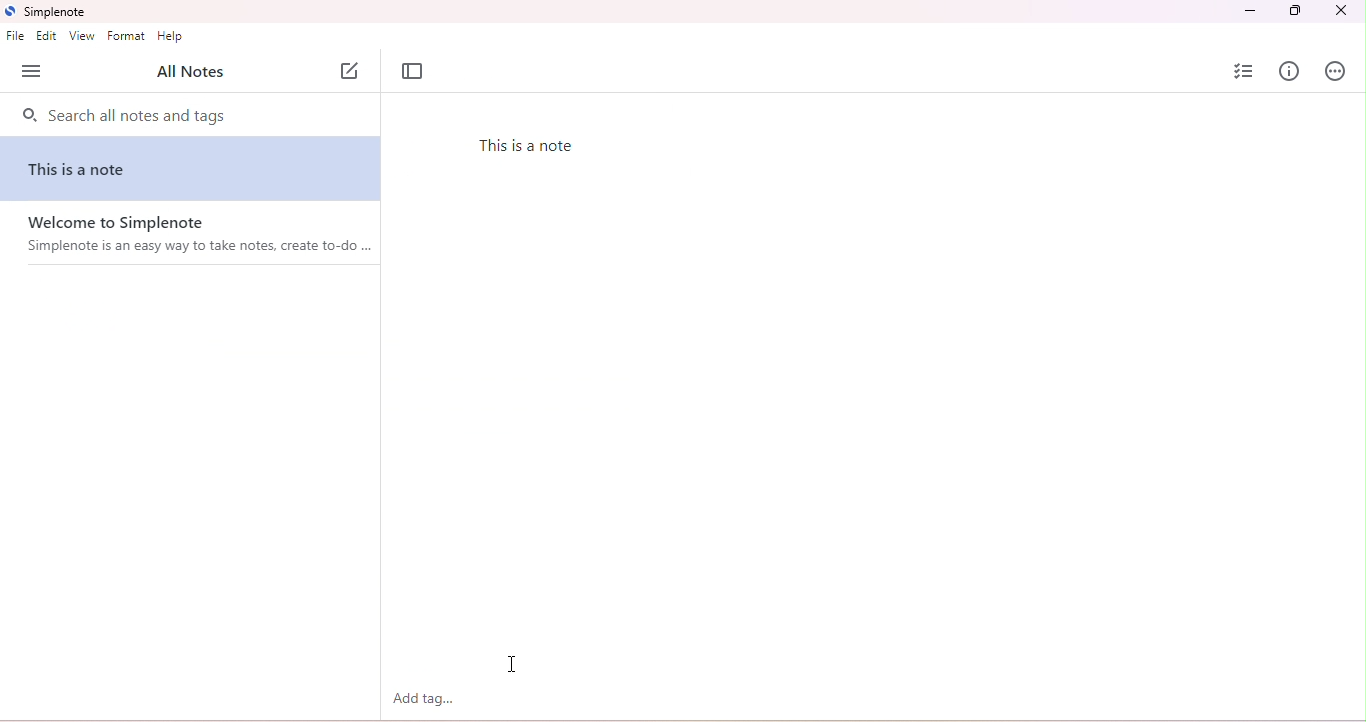 The width and height of the screenshot is (1366, 722). What do you see at coordinates (1242, 70) in the screenshot?
I see `insert checklist` at bounding box center [1242, 70].